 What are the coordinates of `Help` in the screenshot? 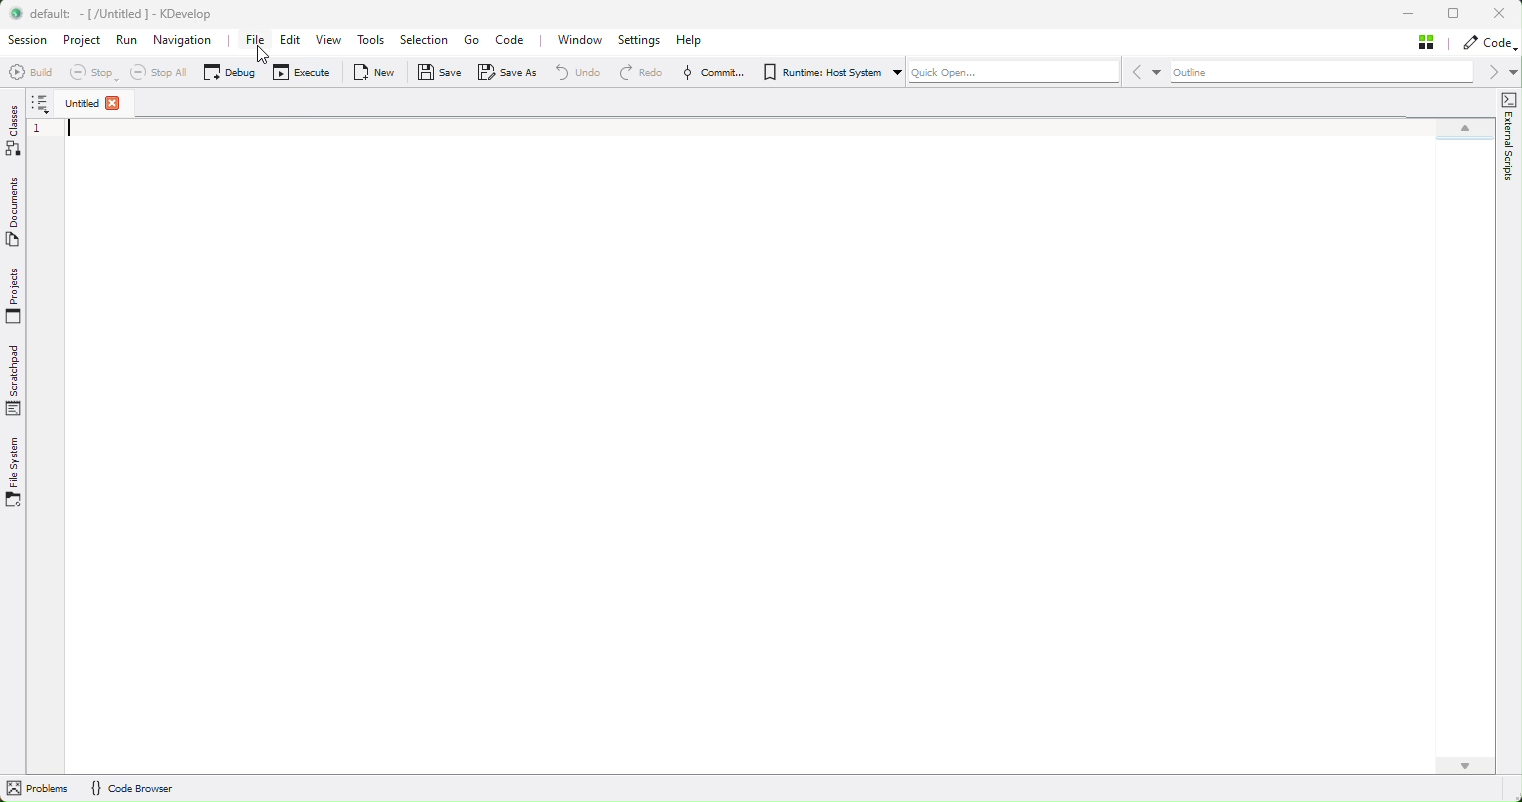 It's located at (691, 42).